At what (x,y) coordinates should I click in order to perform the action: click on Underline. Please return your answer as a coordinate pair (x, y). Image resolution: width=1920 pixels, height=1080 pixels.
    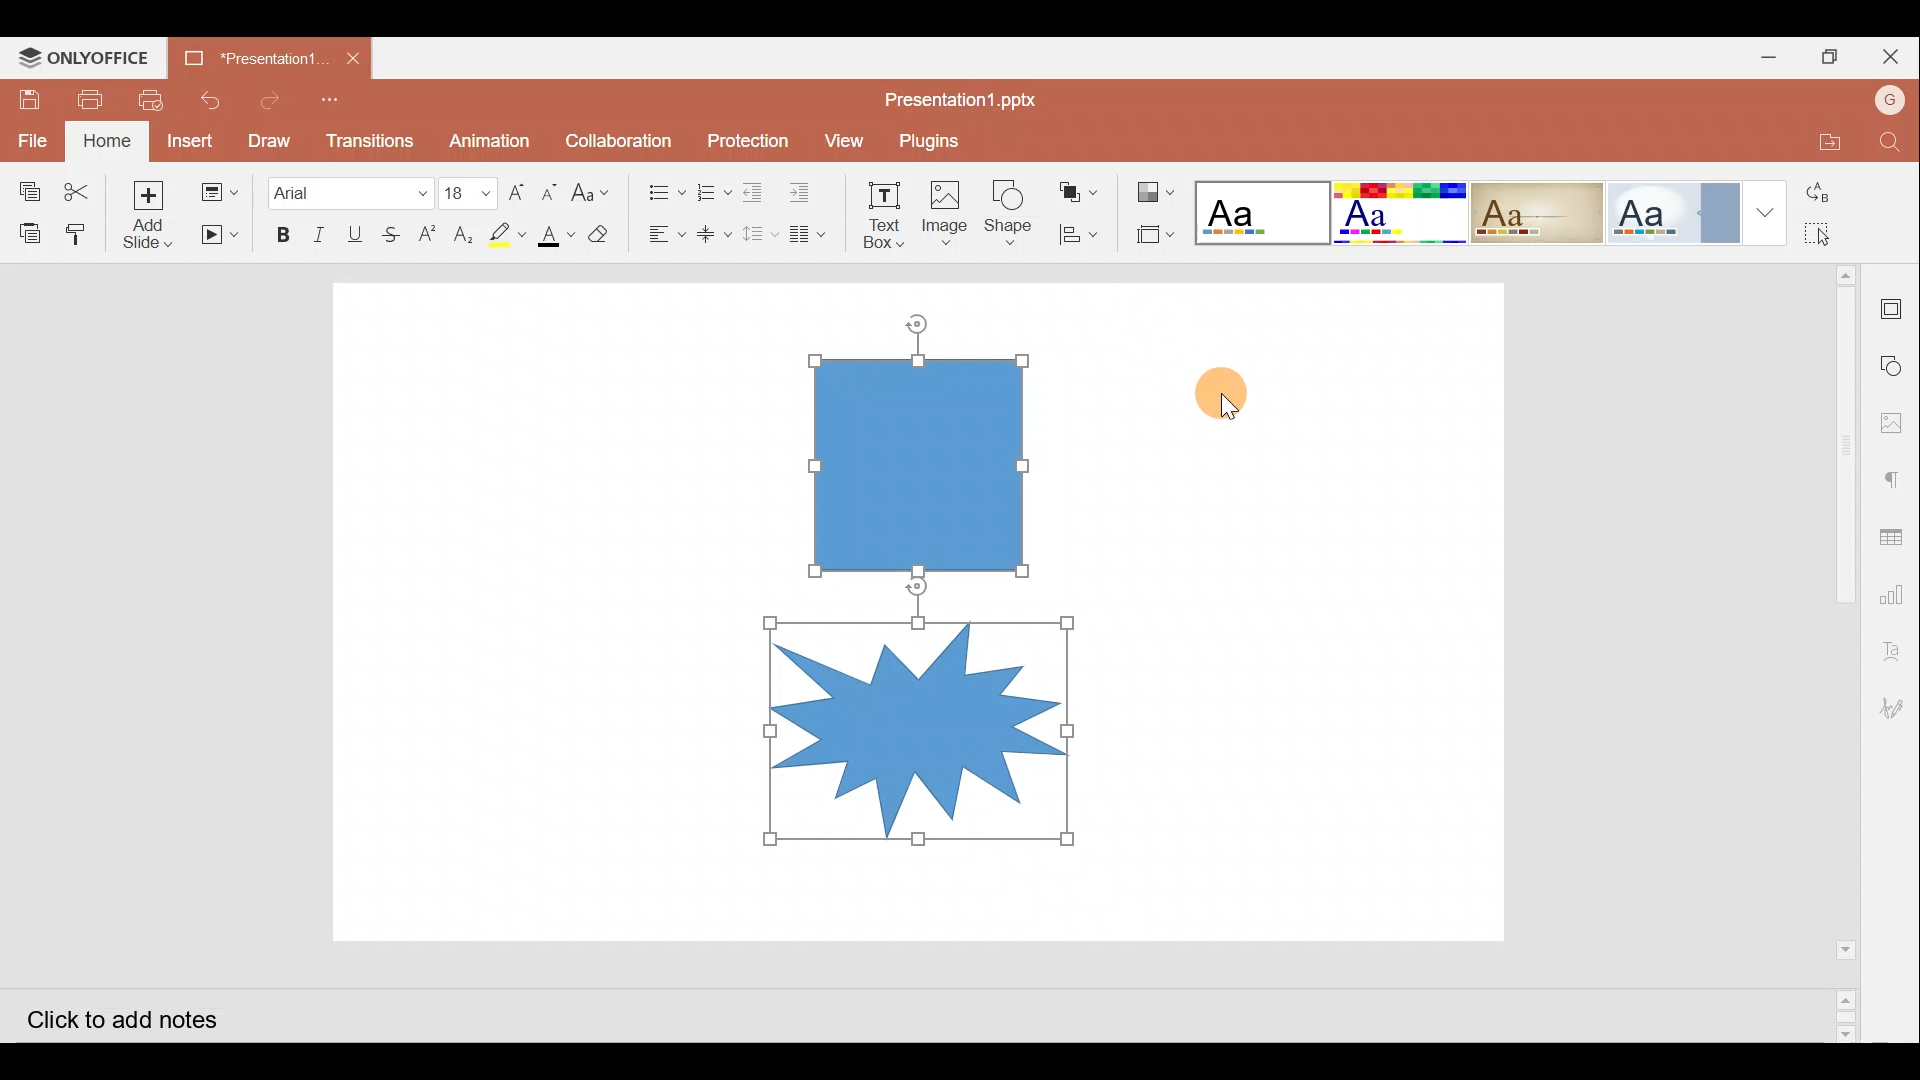
    Looking at the image, I should click on (359, 231).